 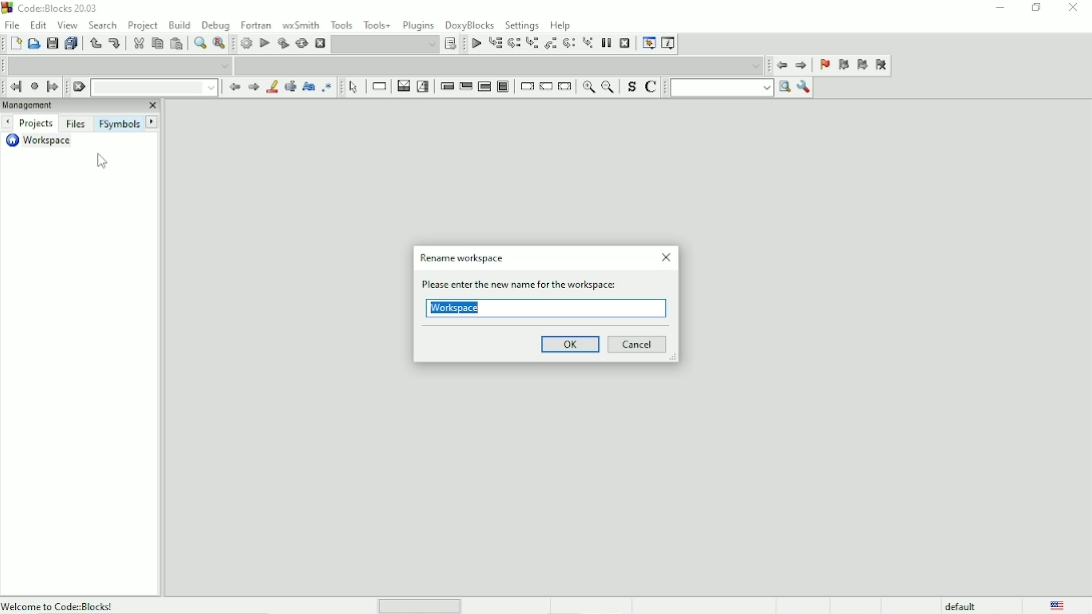 I want to click on Drop down, so click(x=385, y=44).